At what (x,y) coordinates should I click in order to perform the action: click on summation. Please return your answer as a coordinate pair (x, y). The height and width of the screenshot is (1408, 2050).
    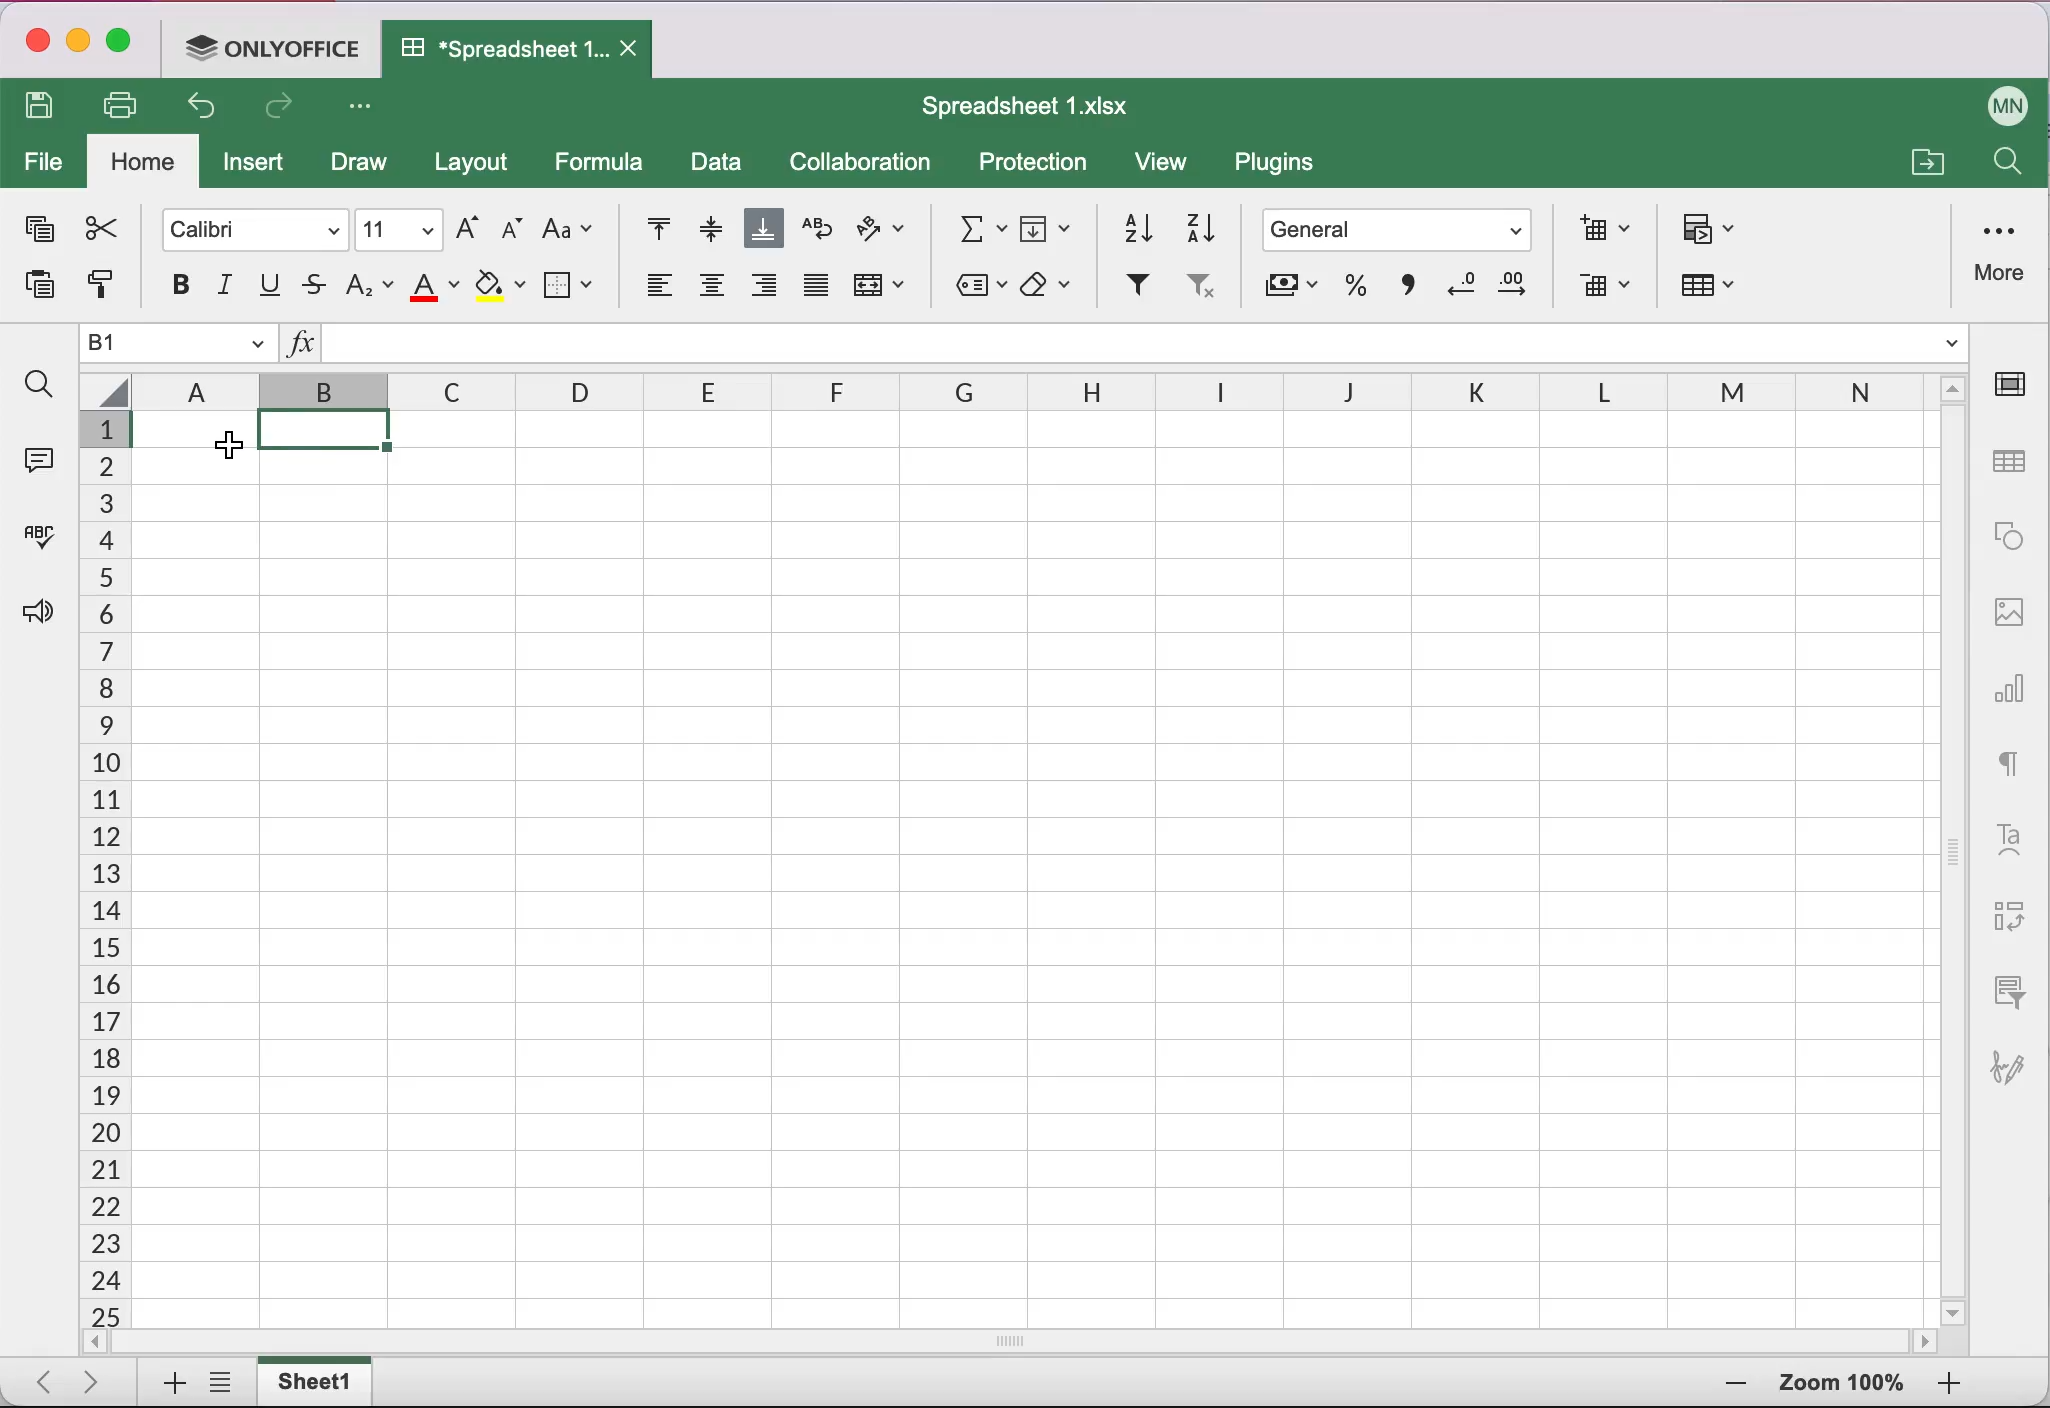
    Looking at the image, I should click on (974, 226).